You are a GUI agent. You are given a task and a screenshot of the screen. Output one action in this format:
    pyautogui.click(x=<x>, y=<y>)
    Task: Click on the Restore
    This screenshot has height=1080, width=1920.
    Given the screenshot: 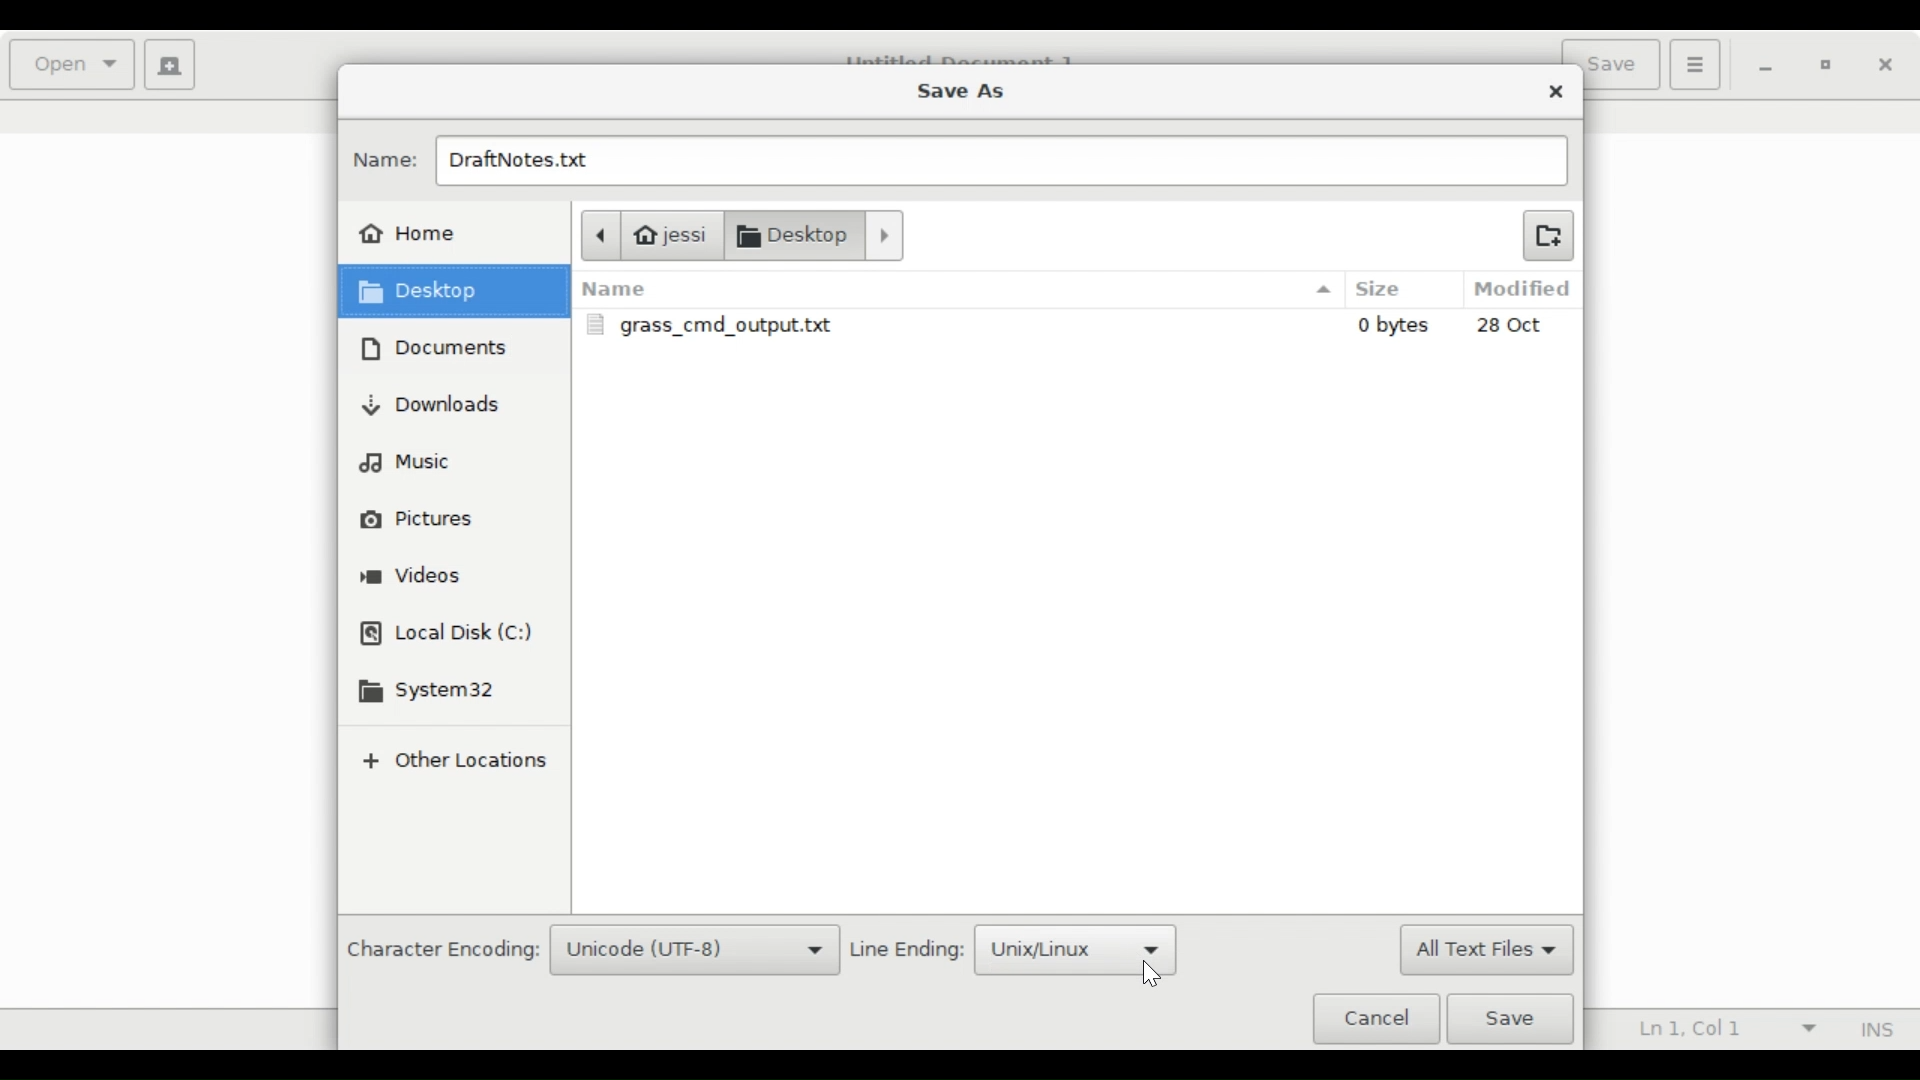 What is the action you would take?
    pyautogui.click(x=1828, y=68)
    